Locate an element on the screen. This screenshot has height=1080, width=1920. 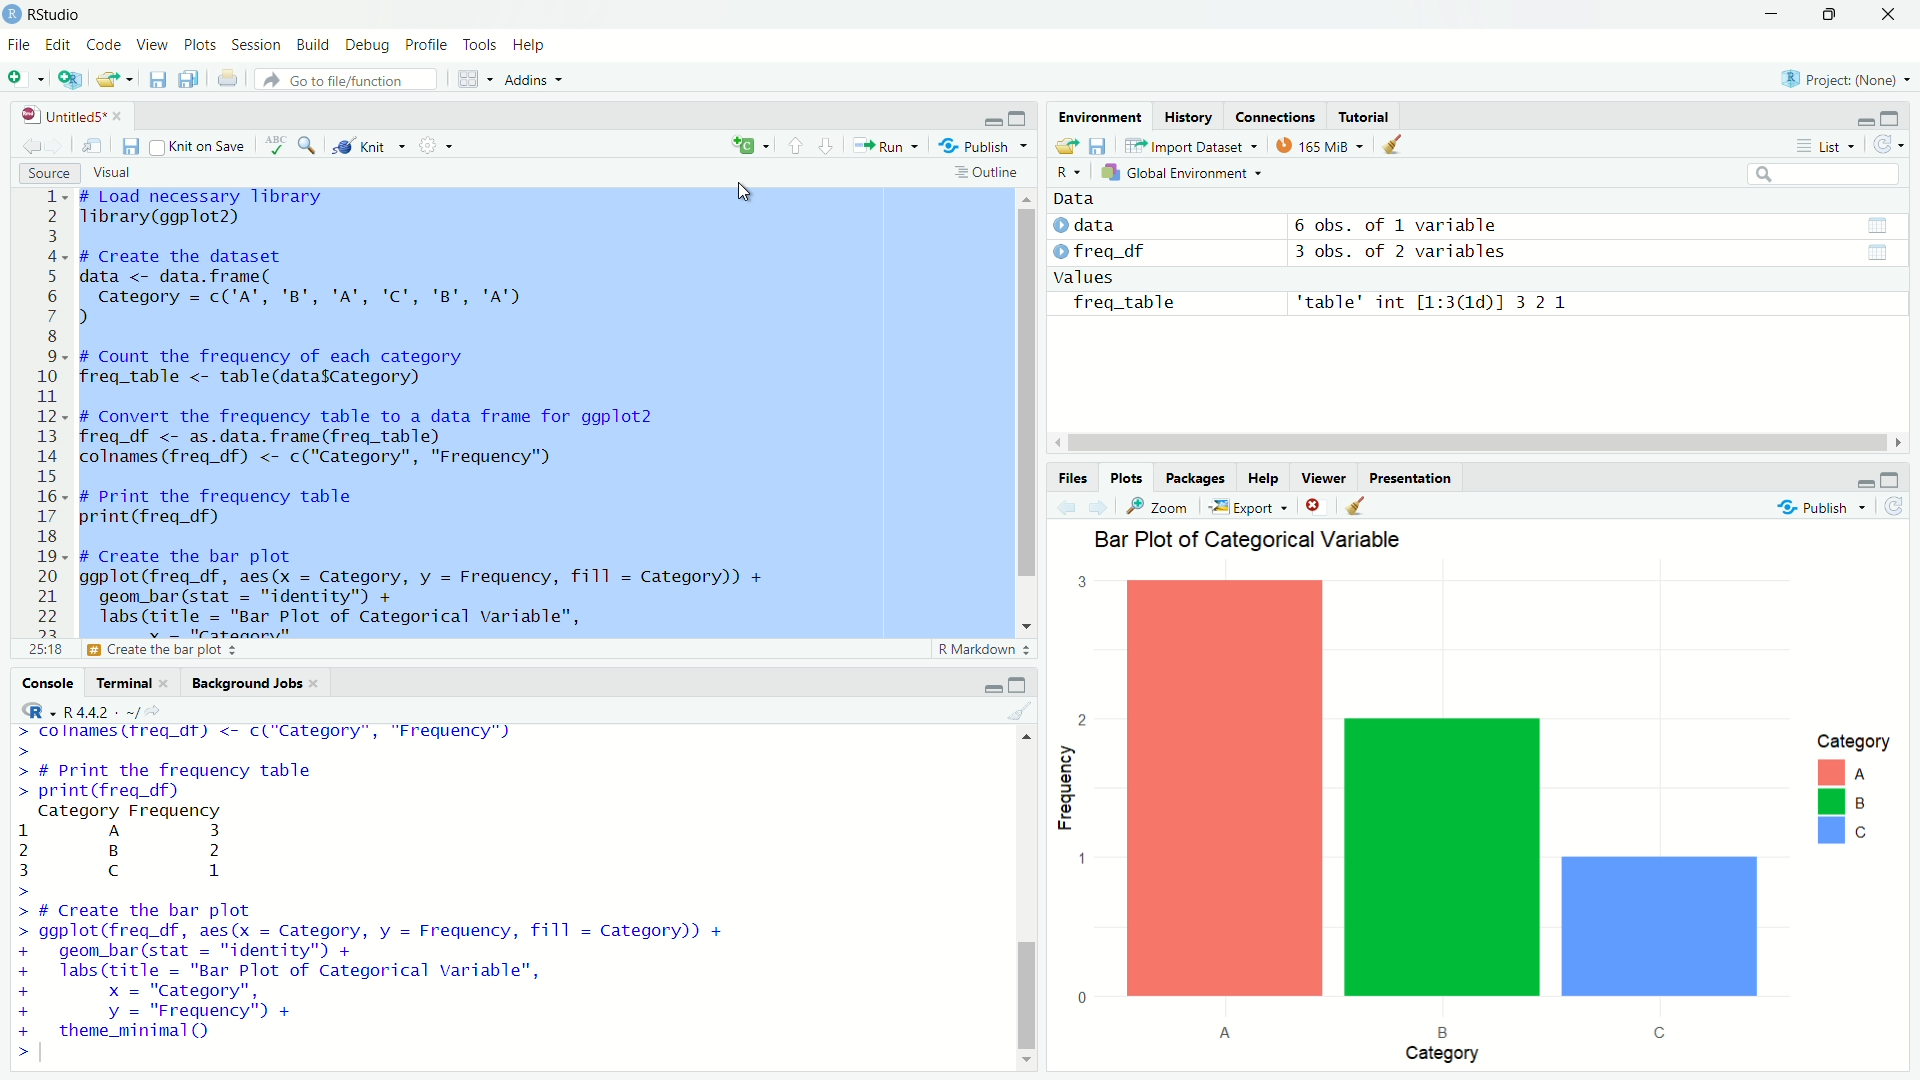
clear all plots is located at coordinates (1358, 506).